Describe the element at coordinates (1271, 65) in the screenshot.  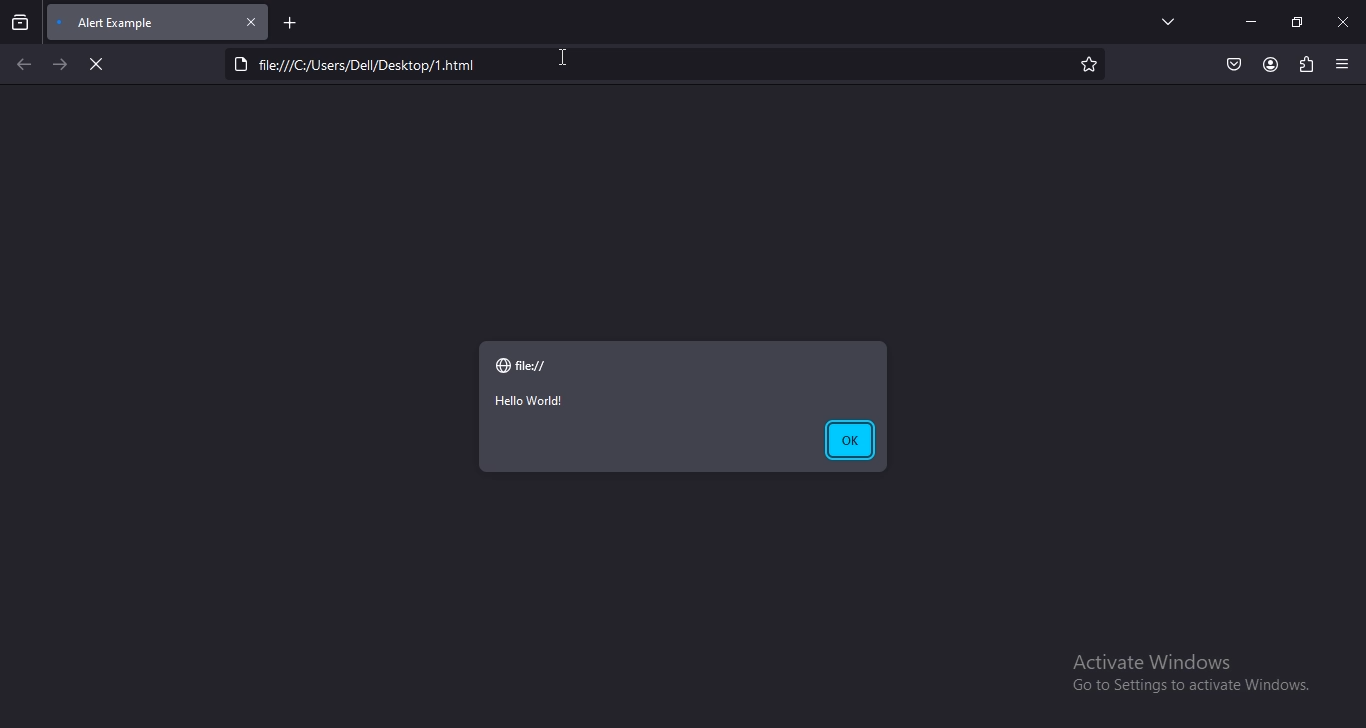
I see `account` at that location.